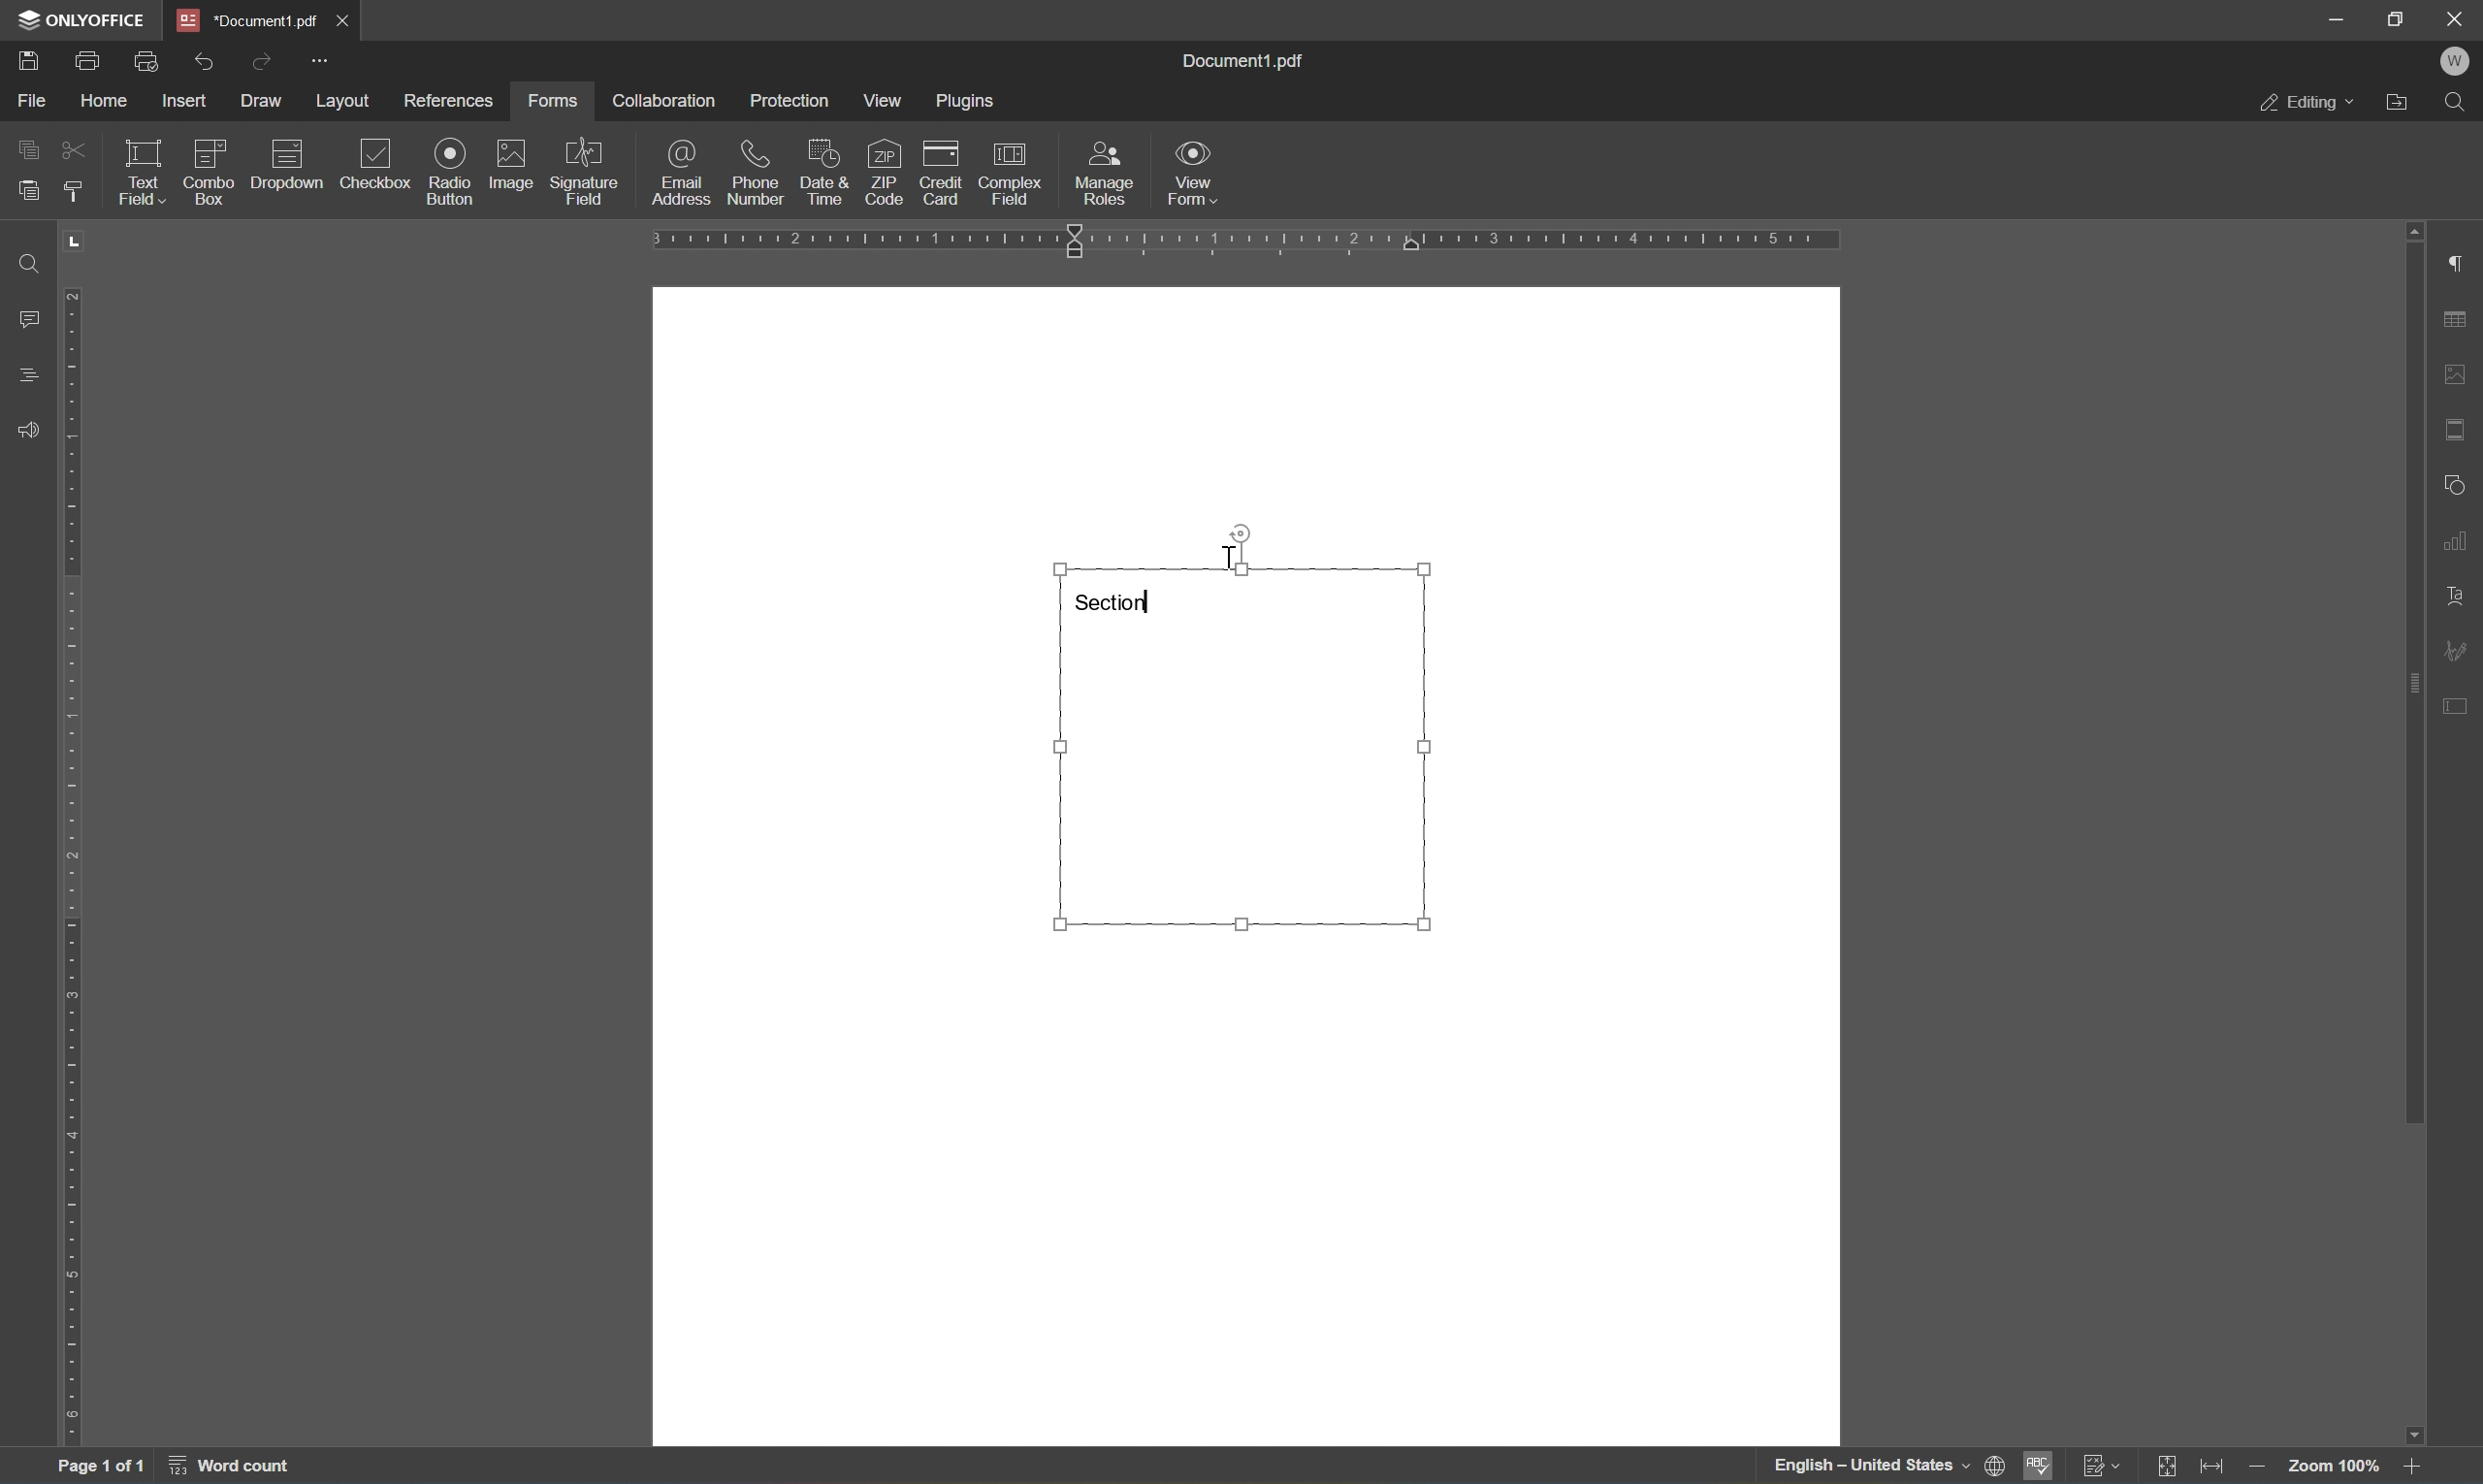  Describe the element at coordinates (1246, 244) in the screenshot. I see `ruler` at that location.